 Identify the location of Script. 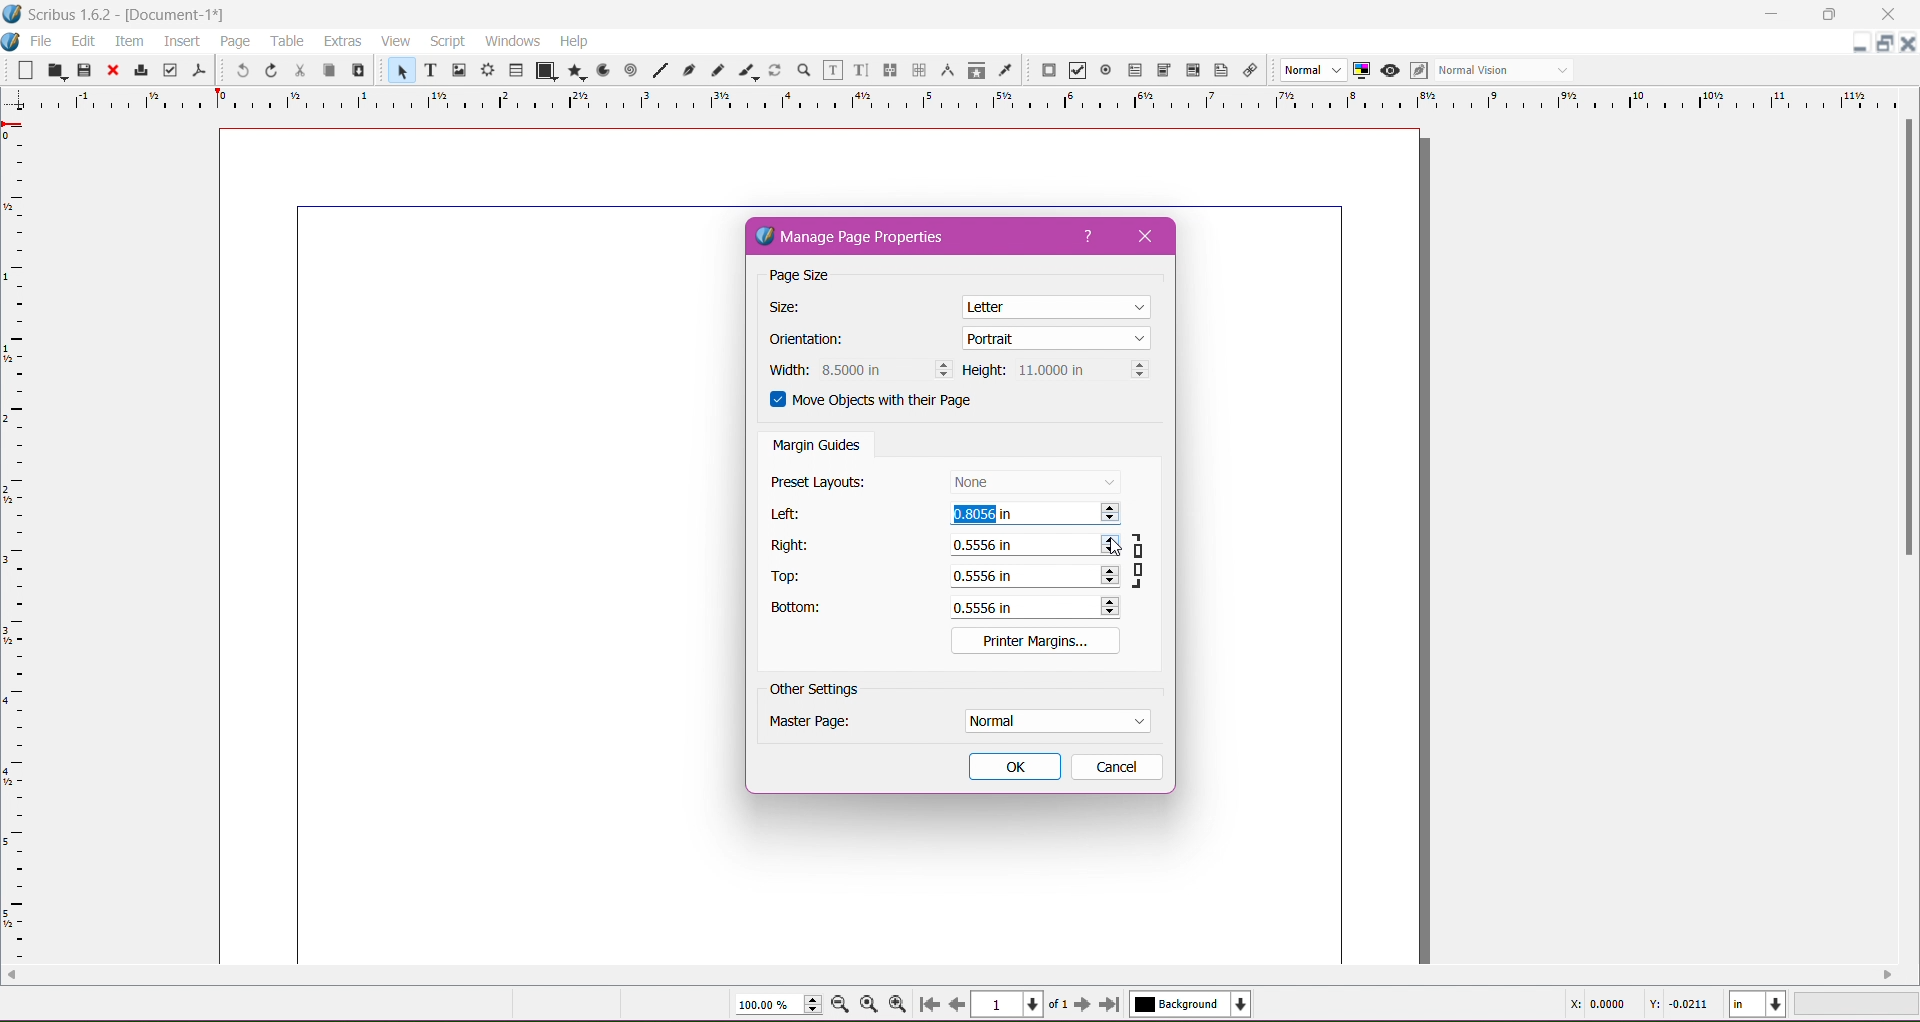
(447, 41).